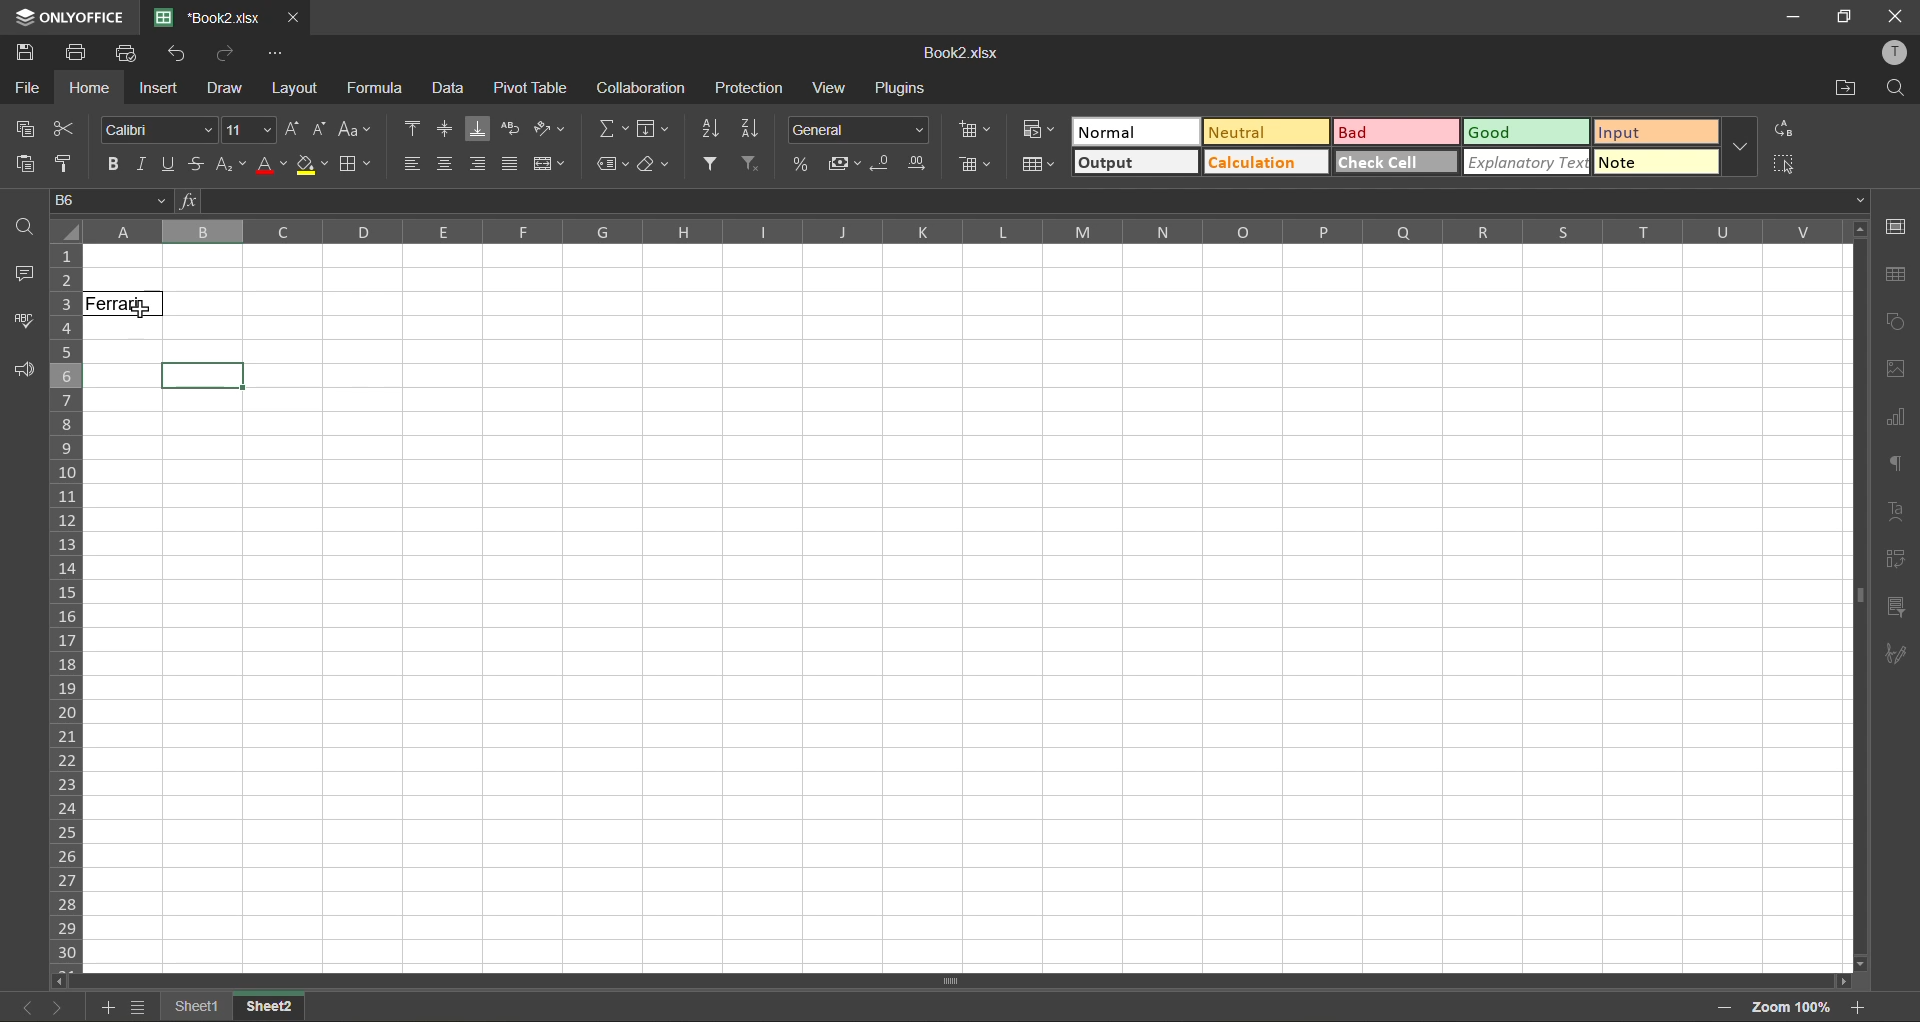  Describe the element at coordinates (234, 1009) in the screenshot. I see `sheet names` at that location.